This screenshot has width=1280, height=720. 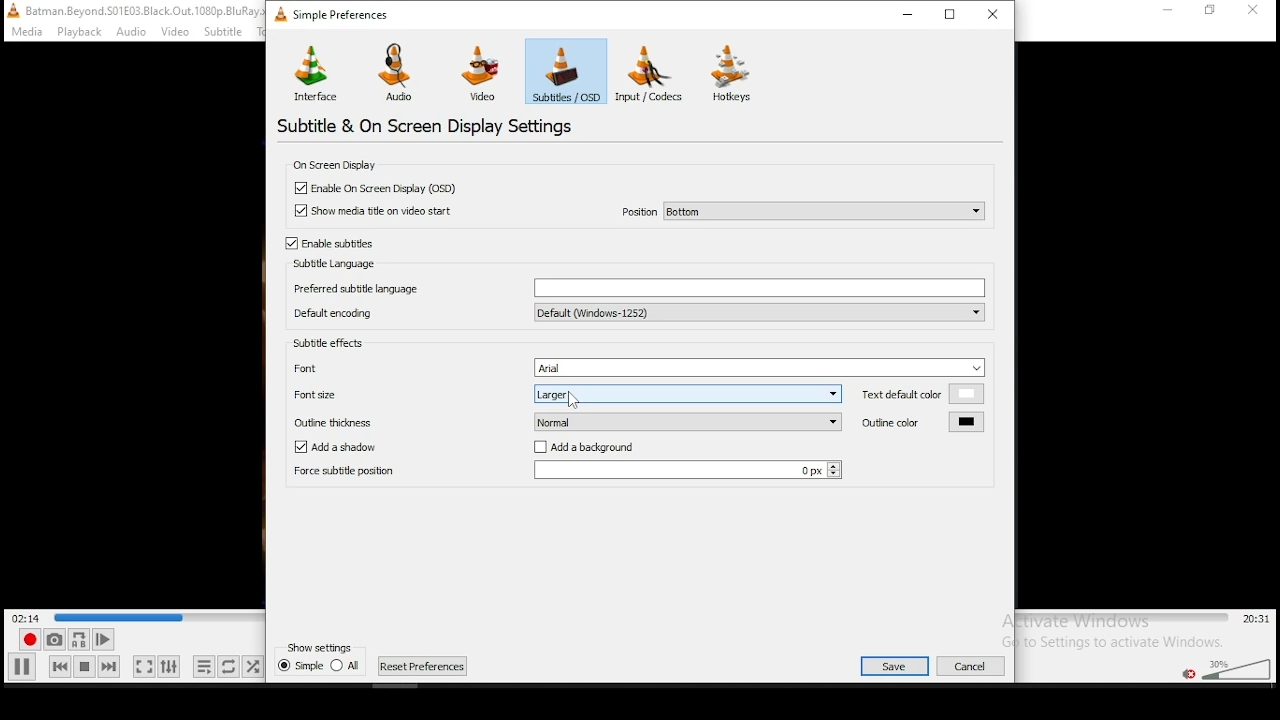 I want to click on on screen display, so click(x=338, y=165).